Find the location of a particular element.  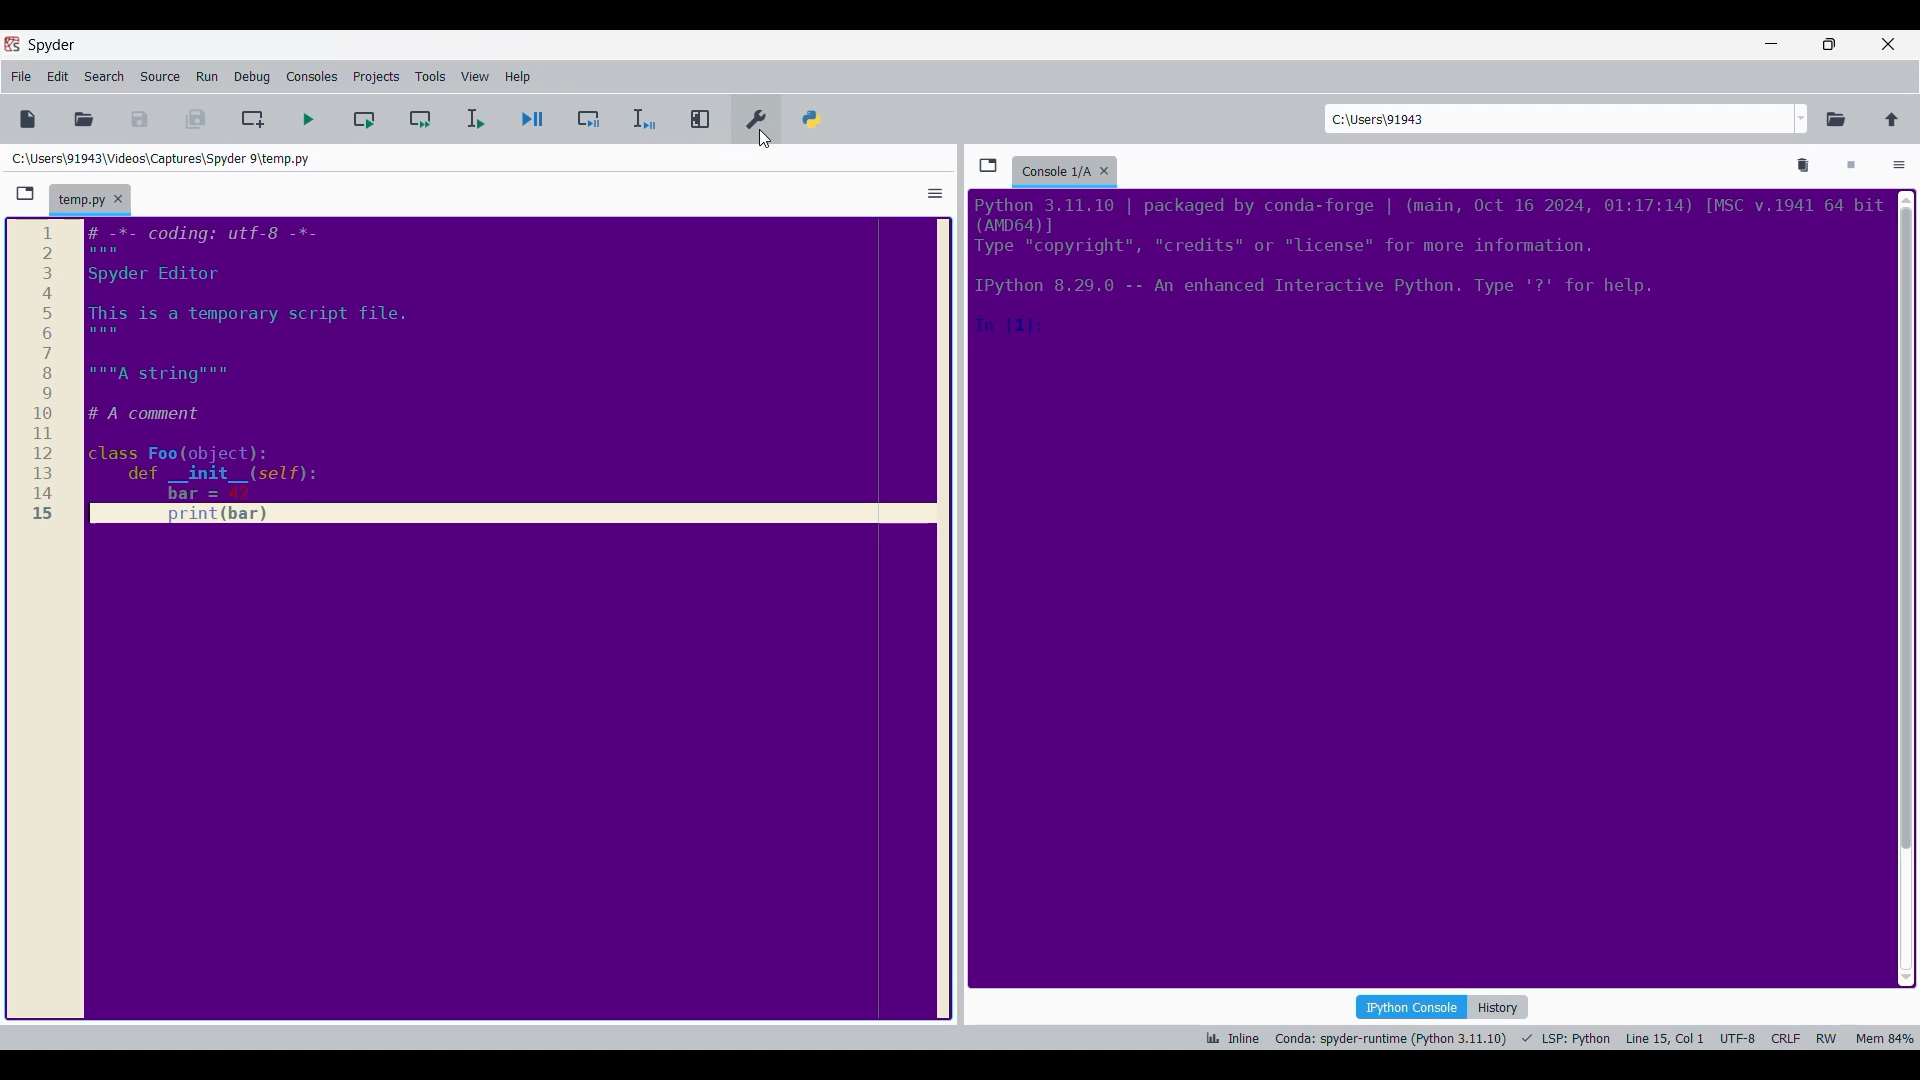

Enter location is located at coordinates (1559, 119).